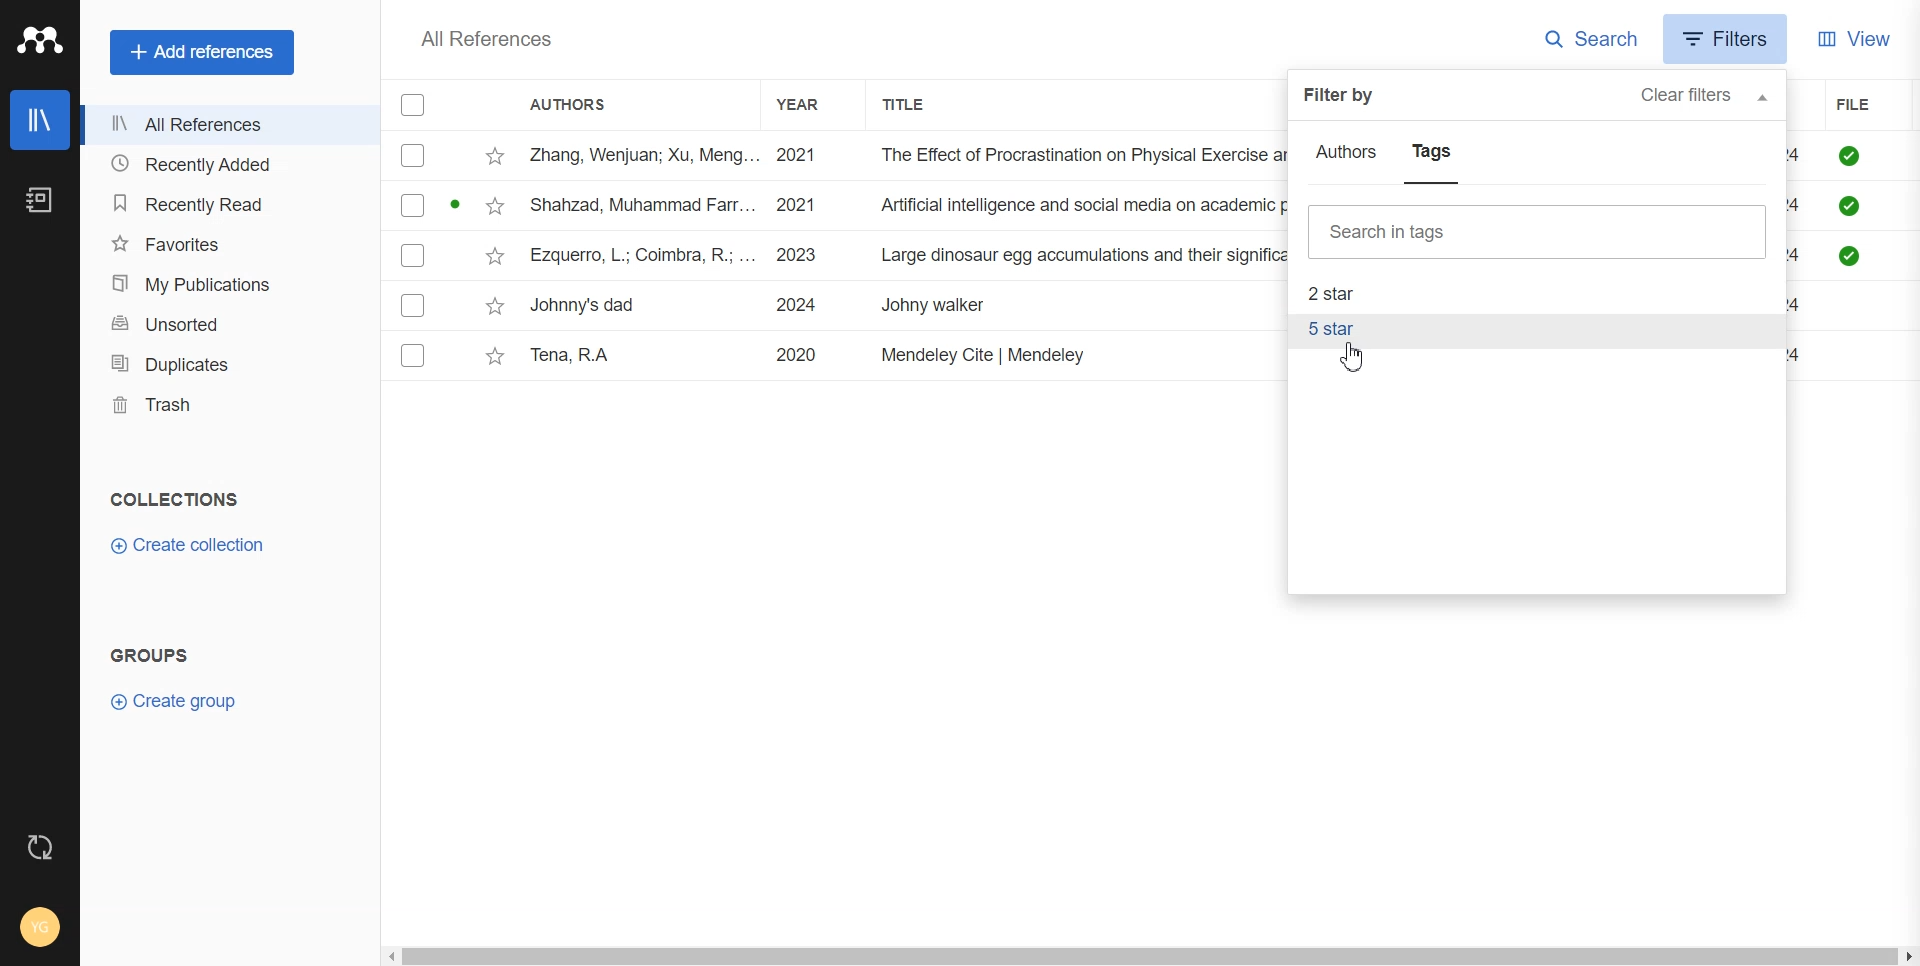 The image size is (1920, 966). What do you see at coordinates (1531, 294) in the screenshot?
I see `2 star` at bounding box center [1531, 294].